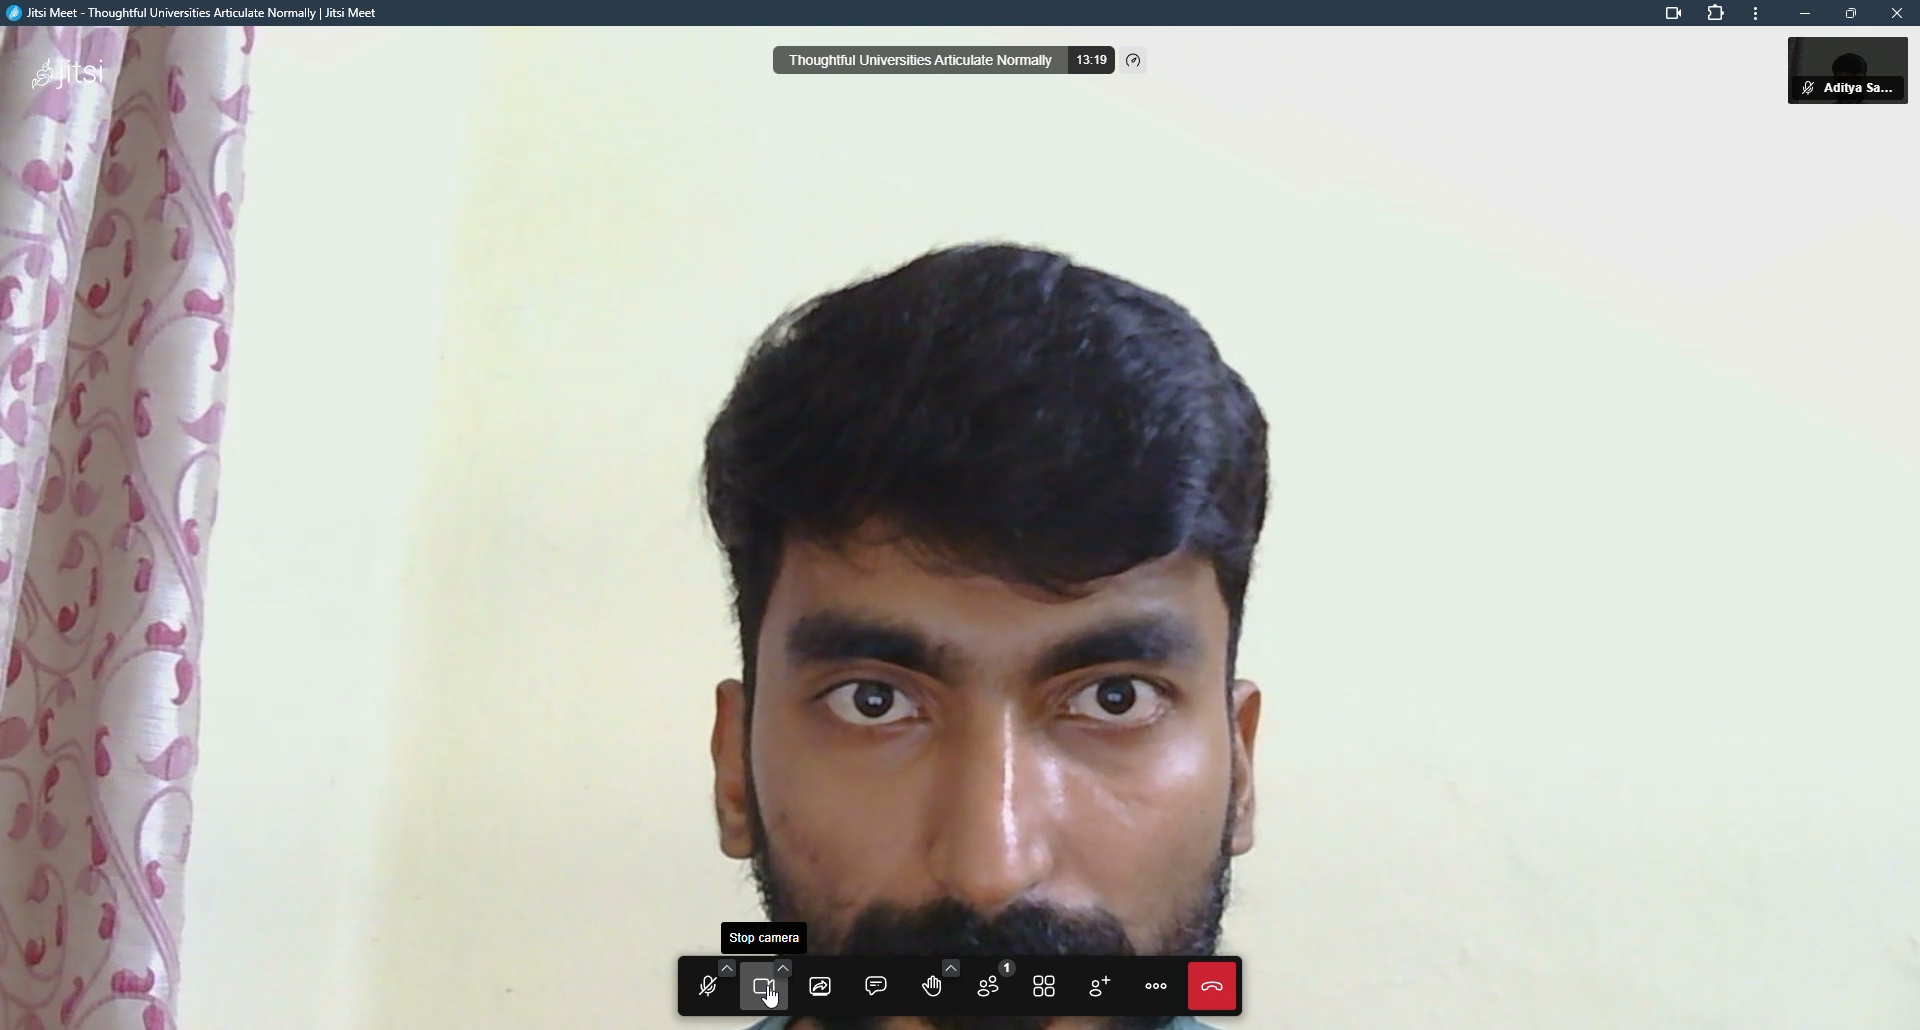  What do you see at coordinates (1016, 528) in the screenshot?
I see `camera turned on` at bounding box center [1016, 528].